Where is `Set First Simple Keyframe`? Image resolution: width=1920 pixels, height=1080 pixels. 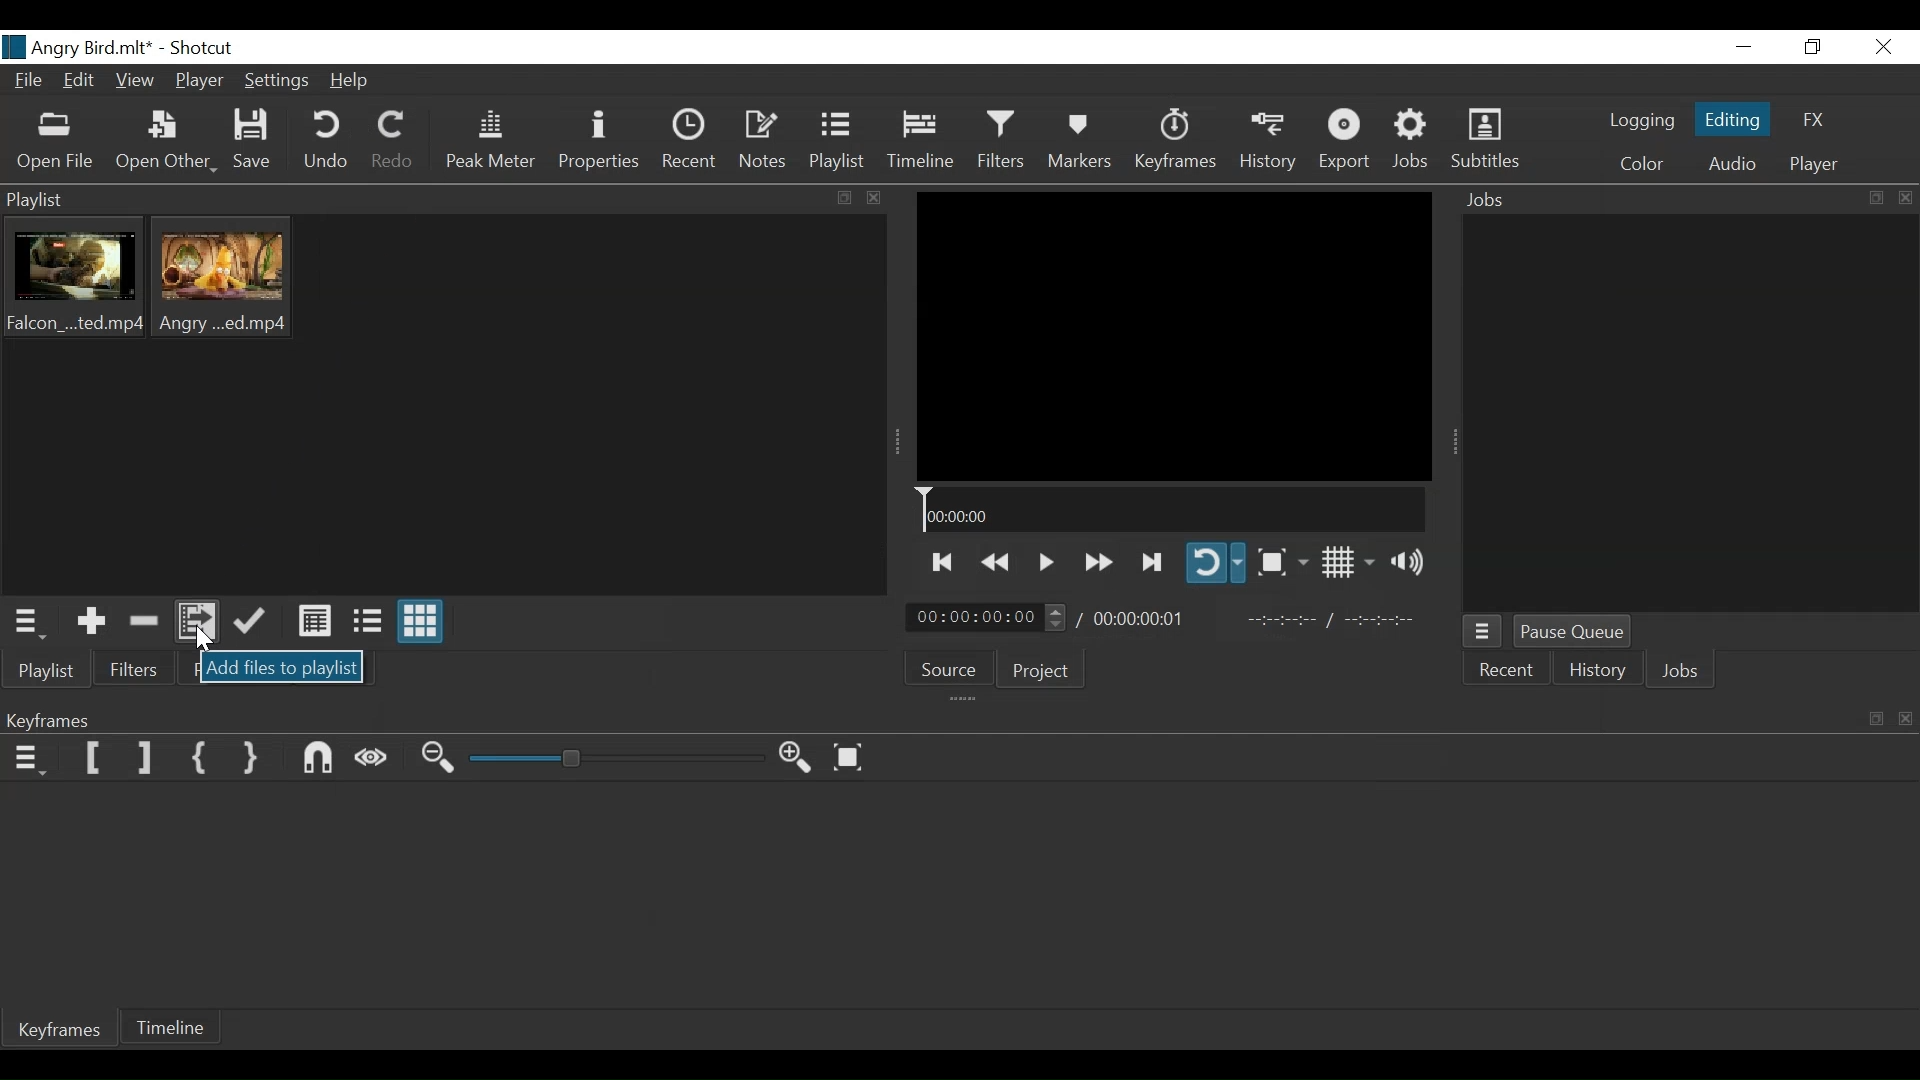
Set First Simple Keyframe is located at coordinates (199, 755).